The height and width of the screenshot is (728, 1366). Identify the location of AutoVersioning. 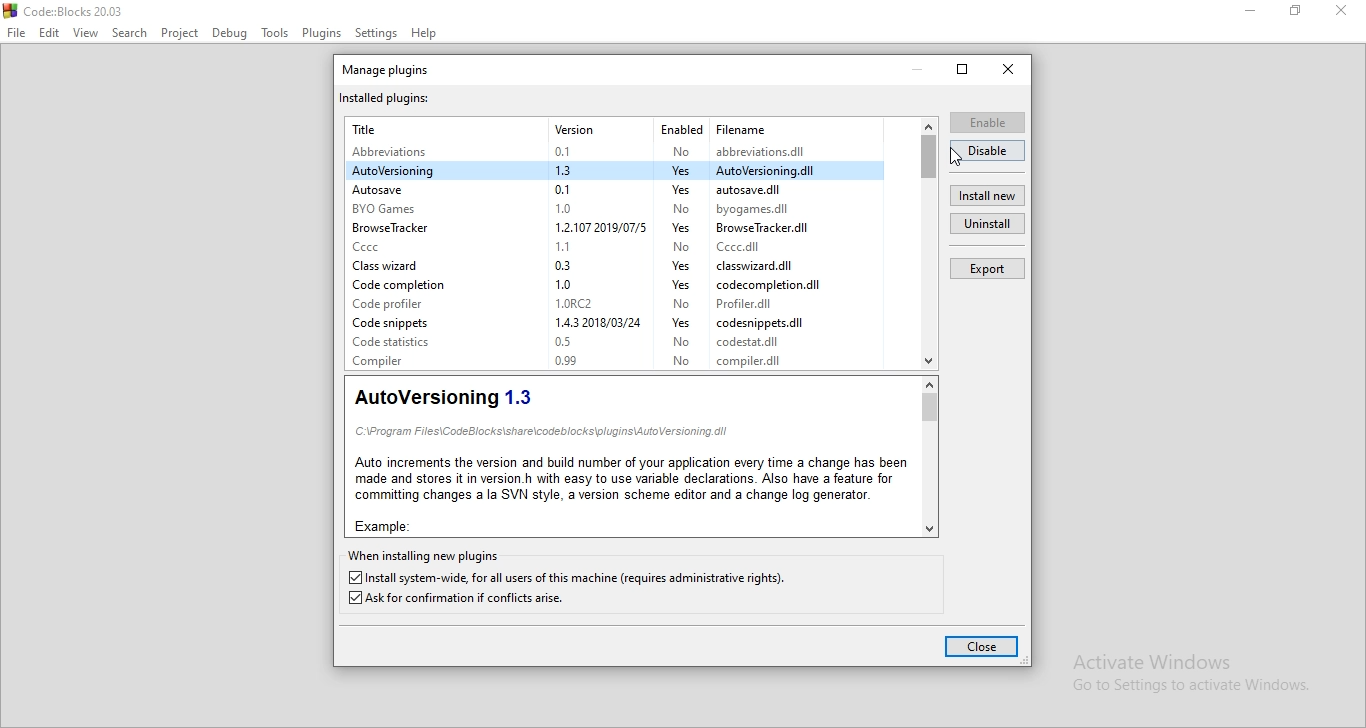
(426, 398).